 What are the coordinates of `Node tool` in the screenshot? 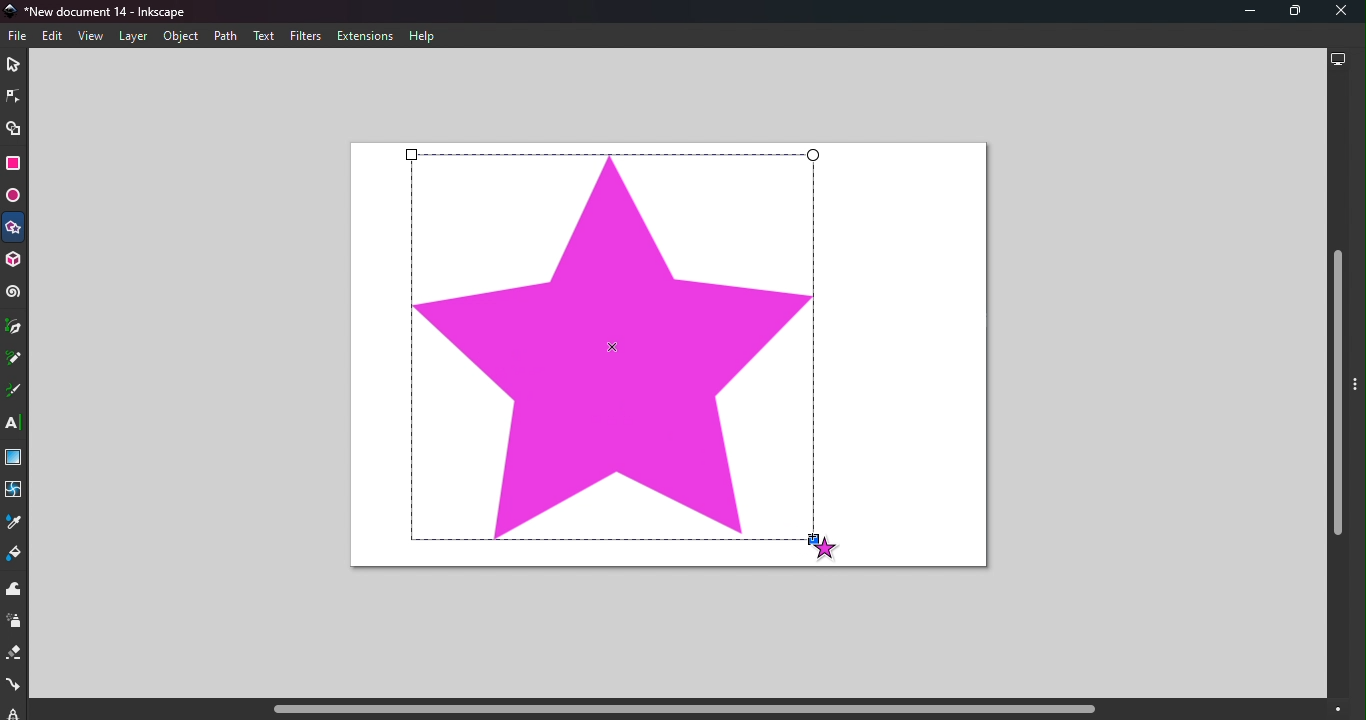 It's located at (12, 96).